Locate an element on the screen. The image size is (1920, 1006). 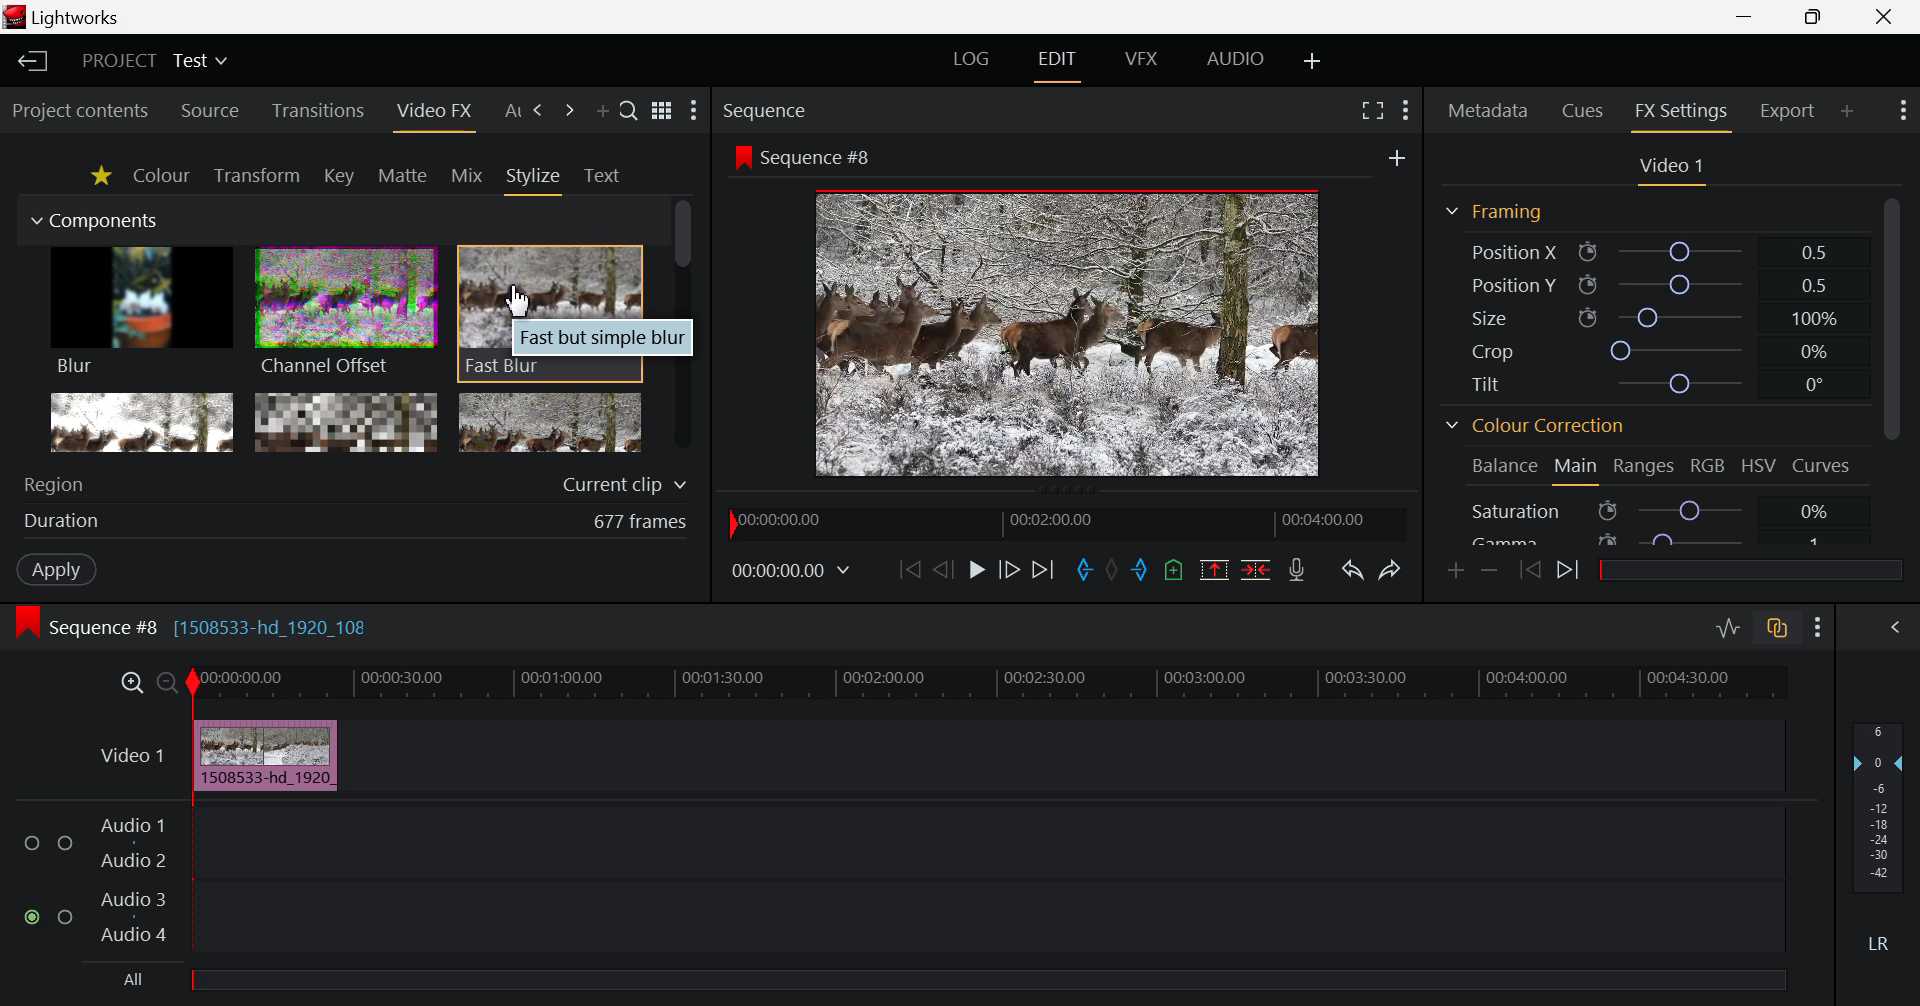
Source is located at coordinates (220, 109).